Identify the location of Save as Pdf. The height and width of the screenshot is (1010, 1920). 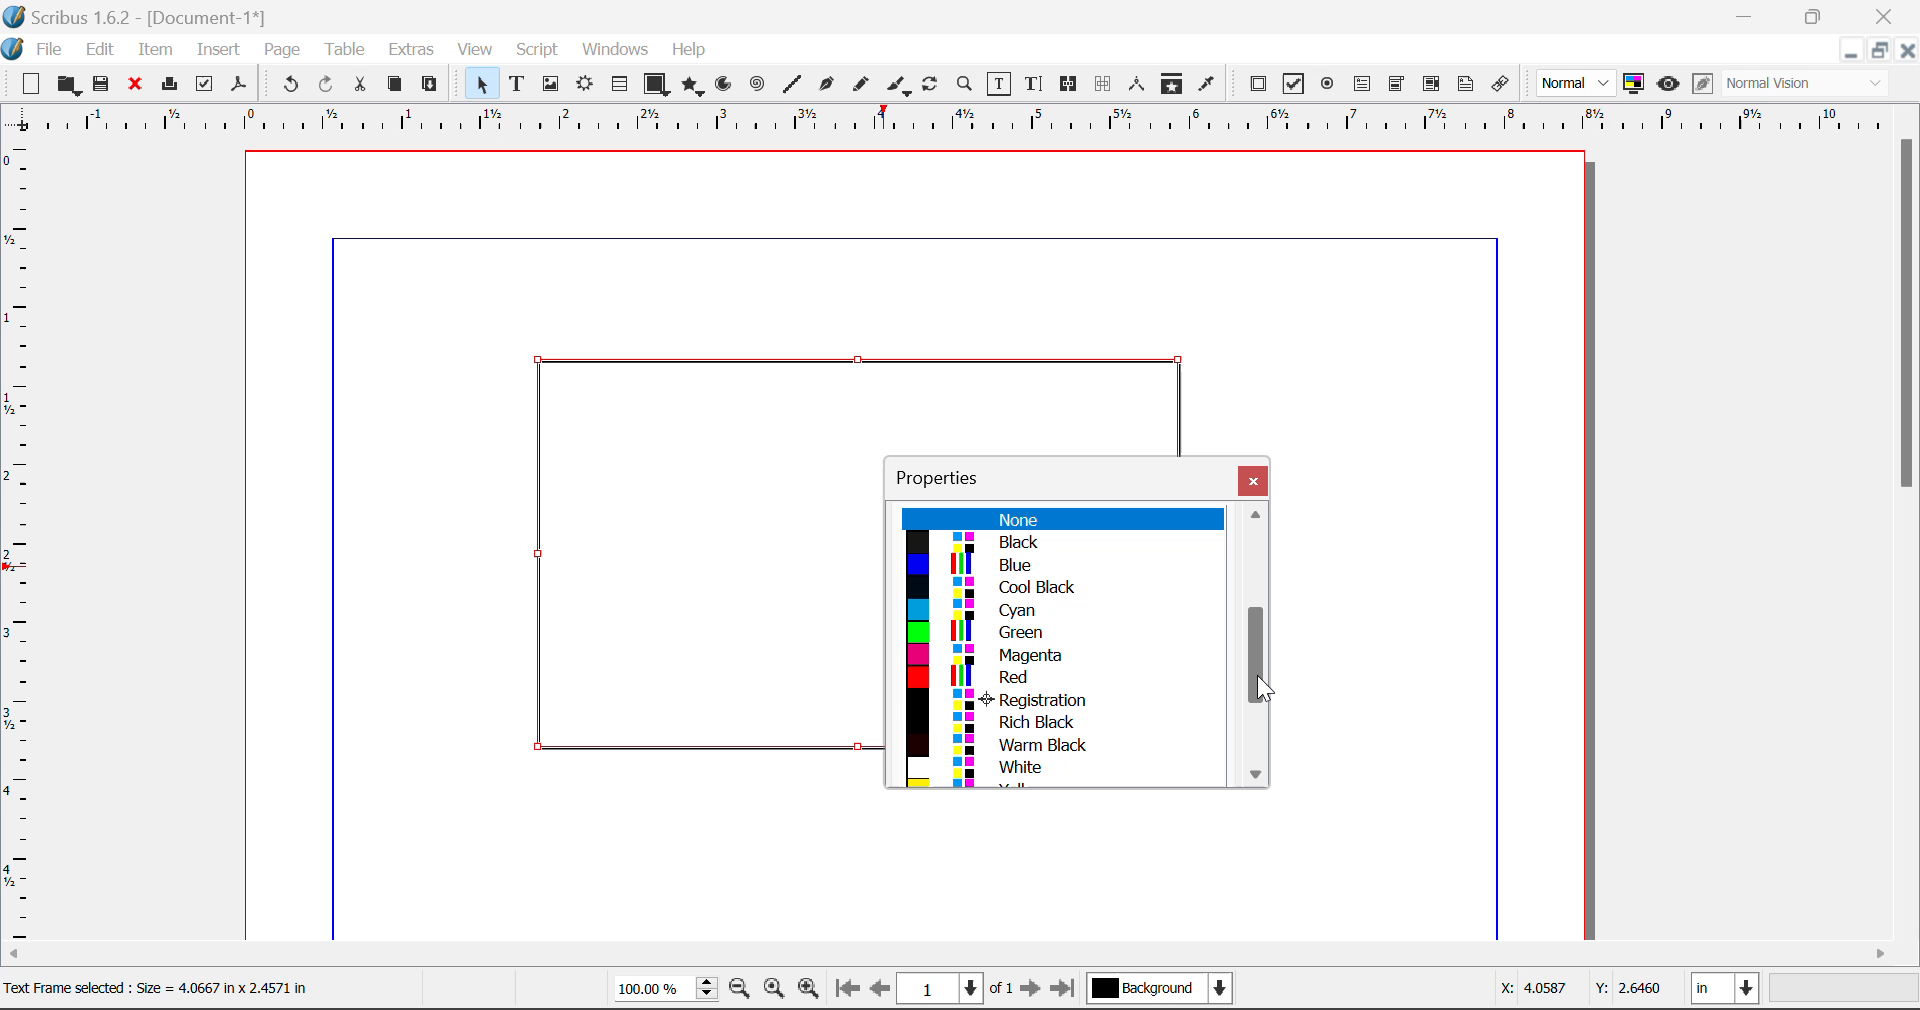
(239, 85).